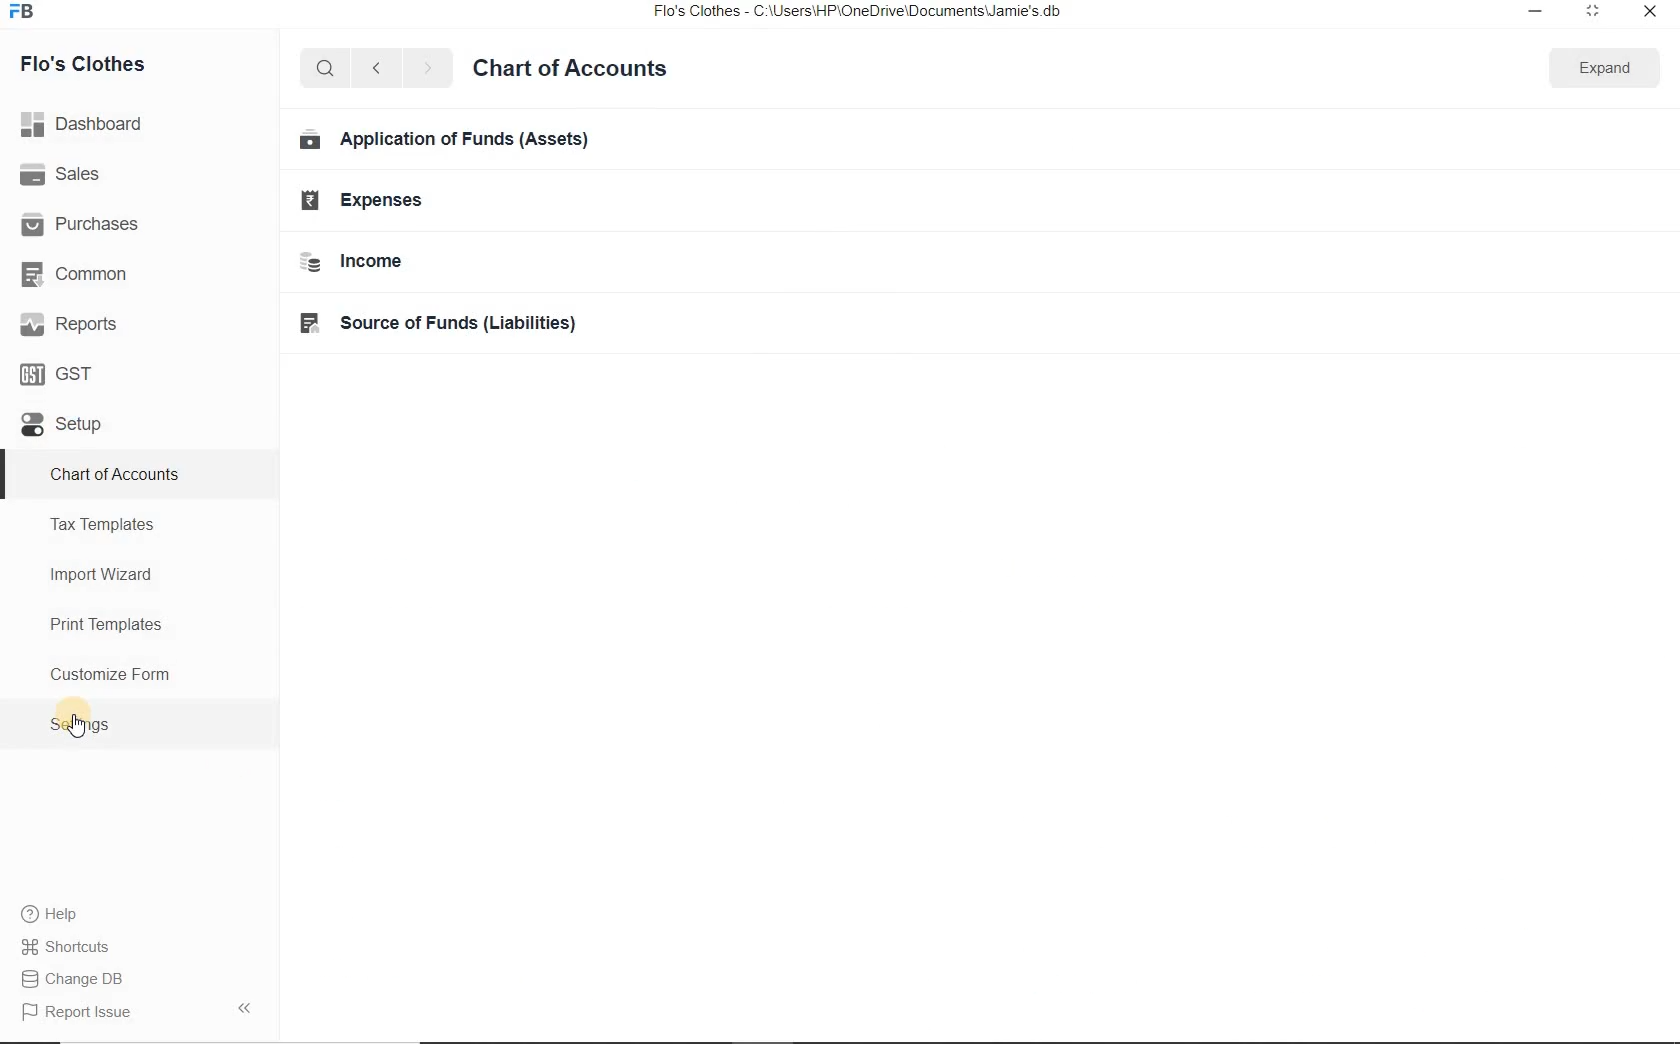  I want to click on Application of Funds (Assets), so click(446, 139).